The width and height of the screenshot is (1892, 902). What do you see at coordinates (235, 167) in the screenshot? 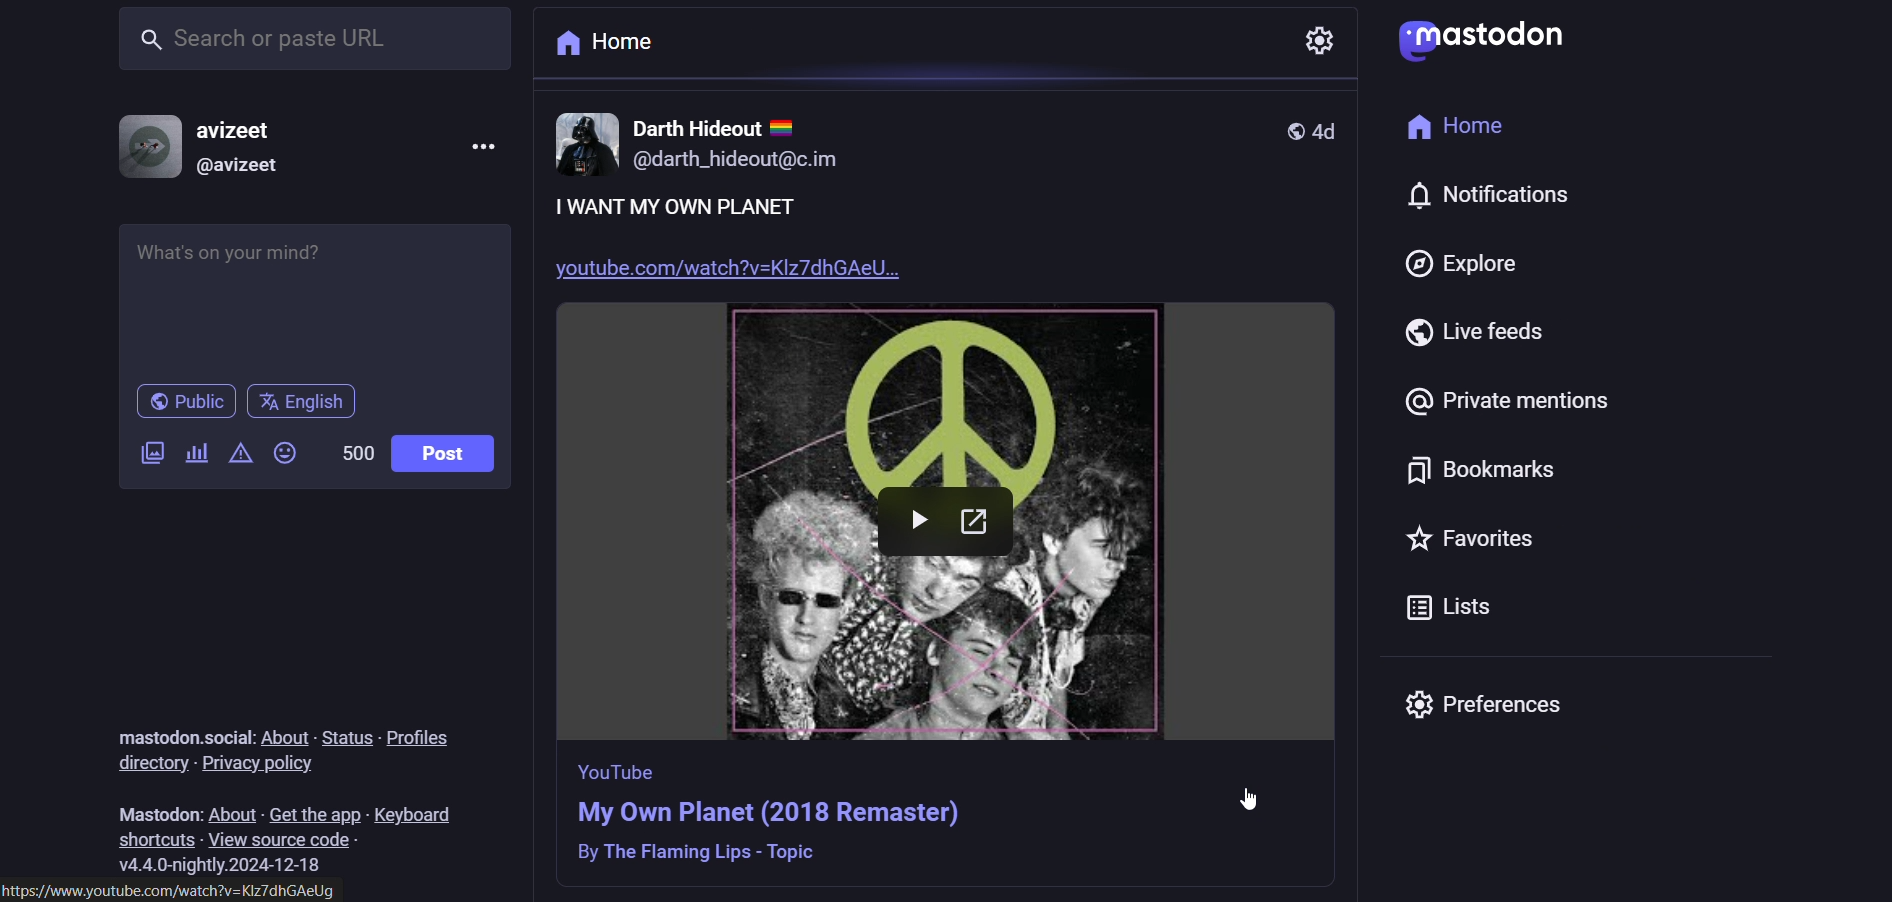
I see `@username` at bounding box center [235, 167].